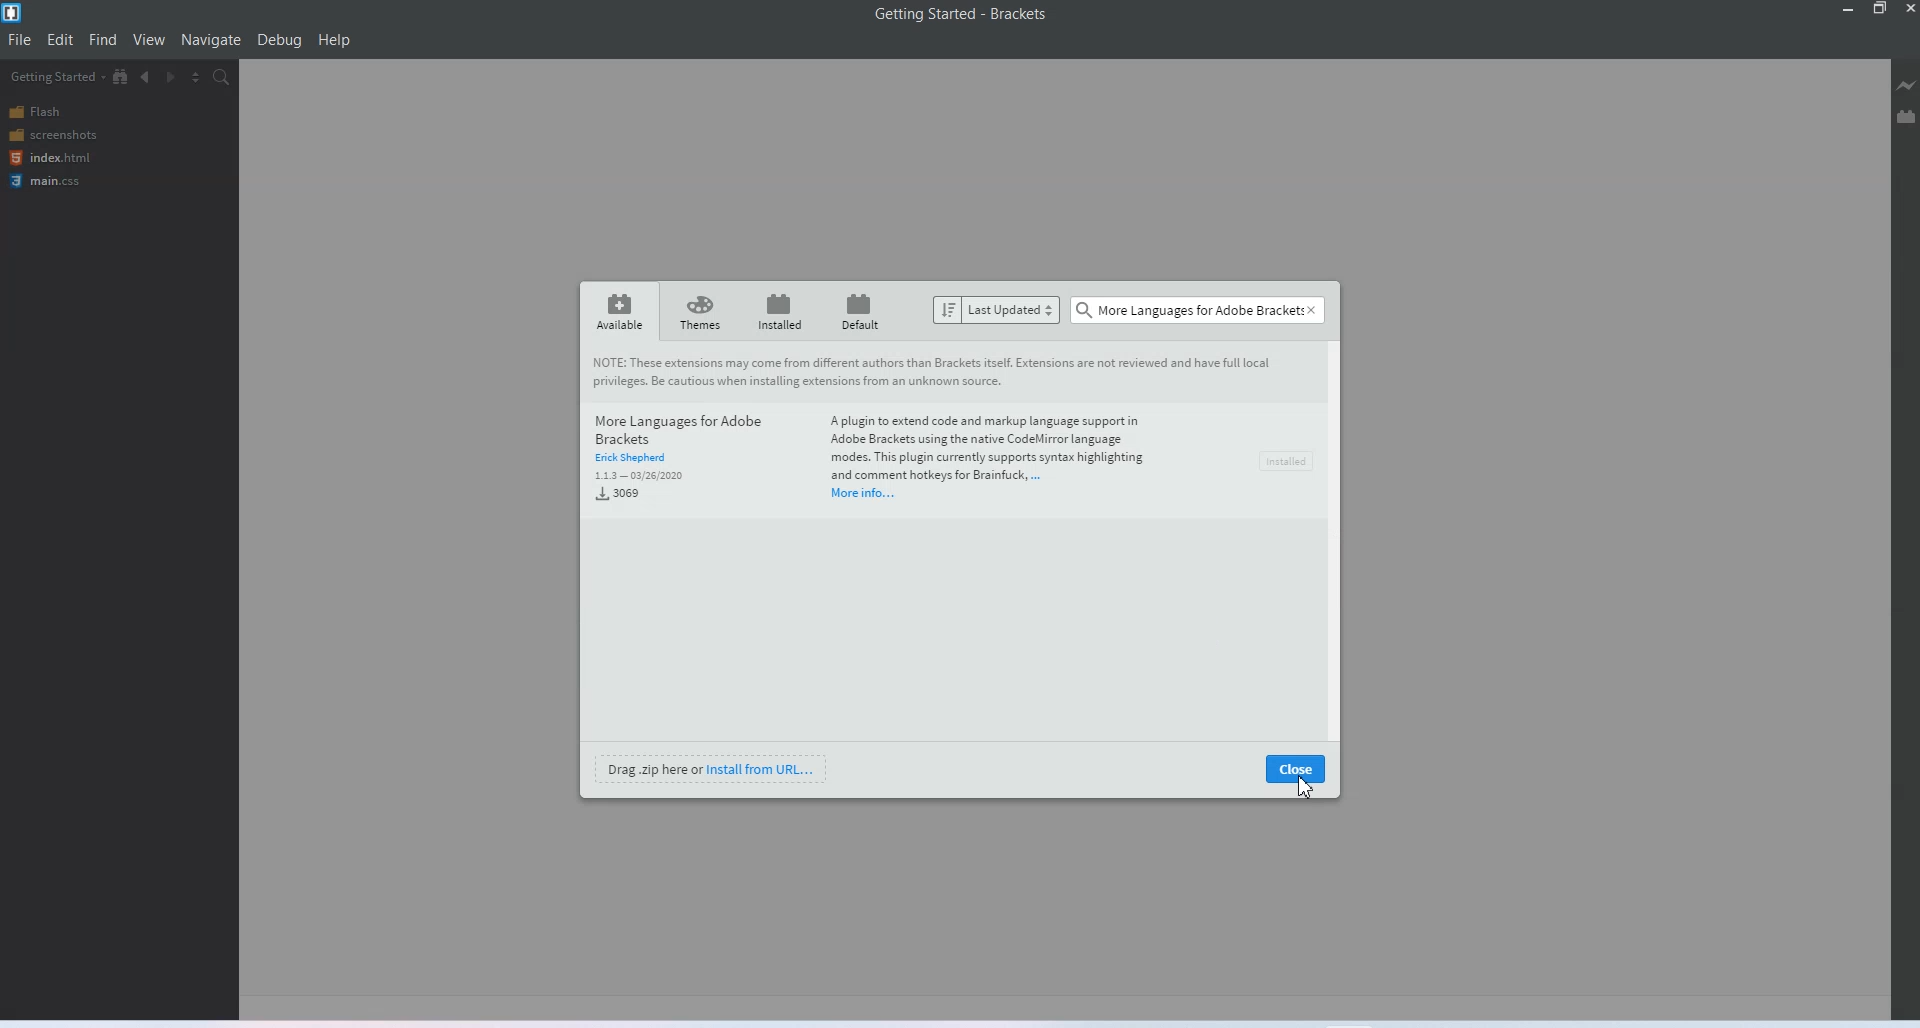  Describe the element at coordinates (991, 446) in the screenshot. I see `A plugin to extend code and markup language support in Adobe Brackets using the native Code language nodes` at that location.